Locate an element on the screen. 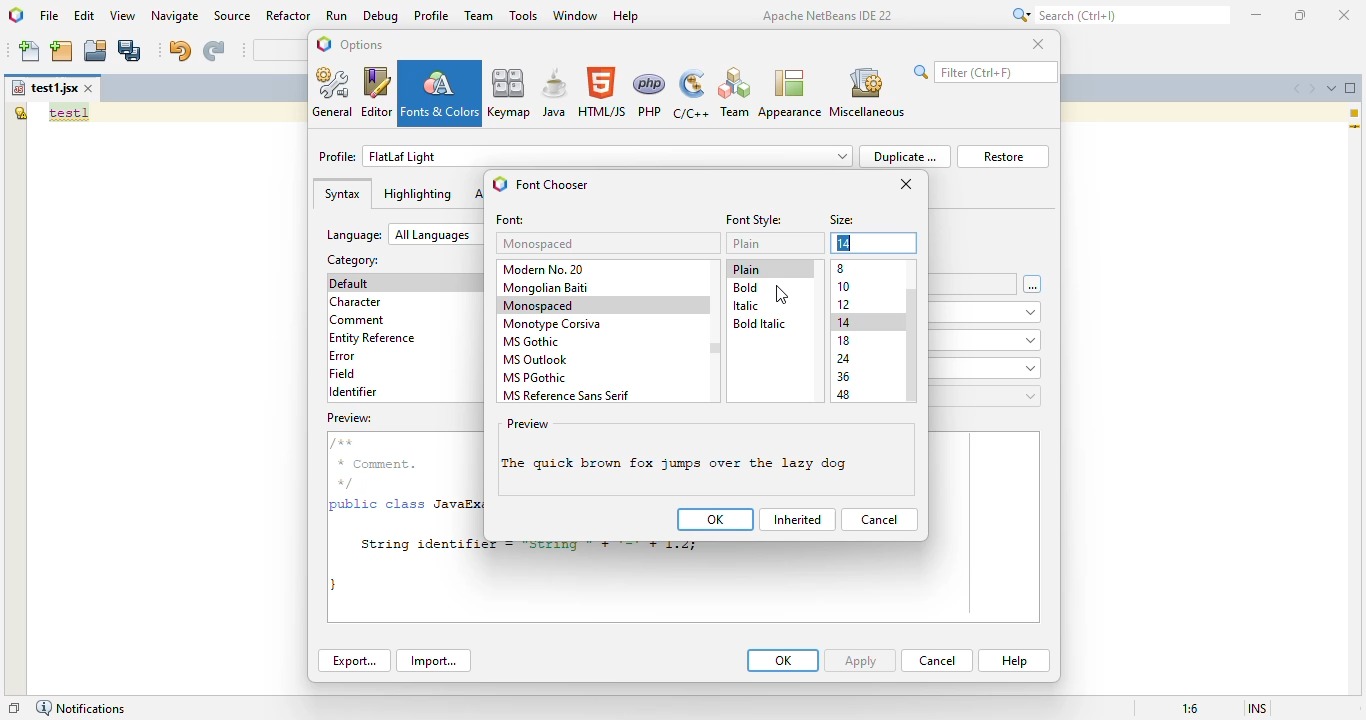  bold italic is located at coordinates (758, 324).